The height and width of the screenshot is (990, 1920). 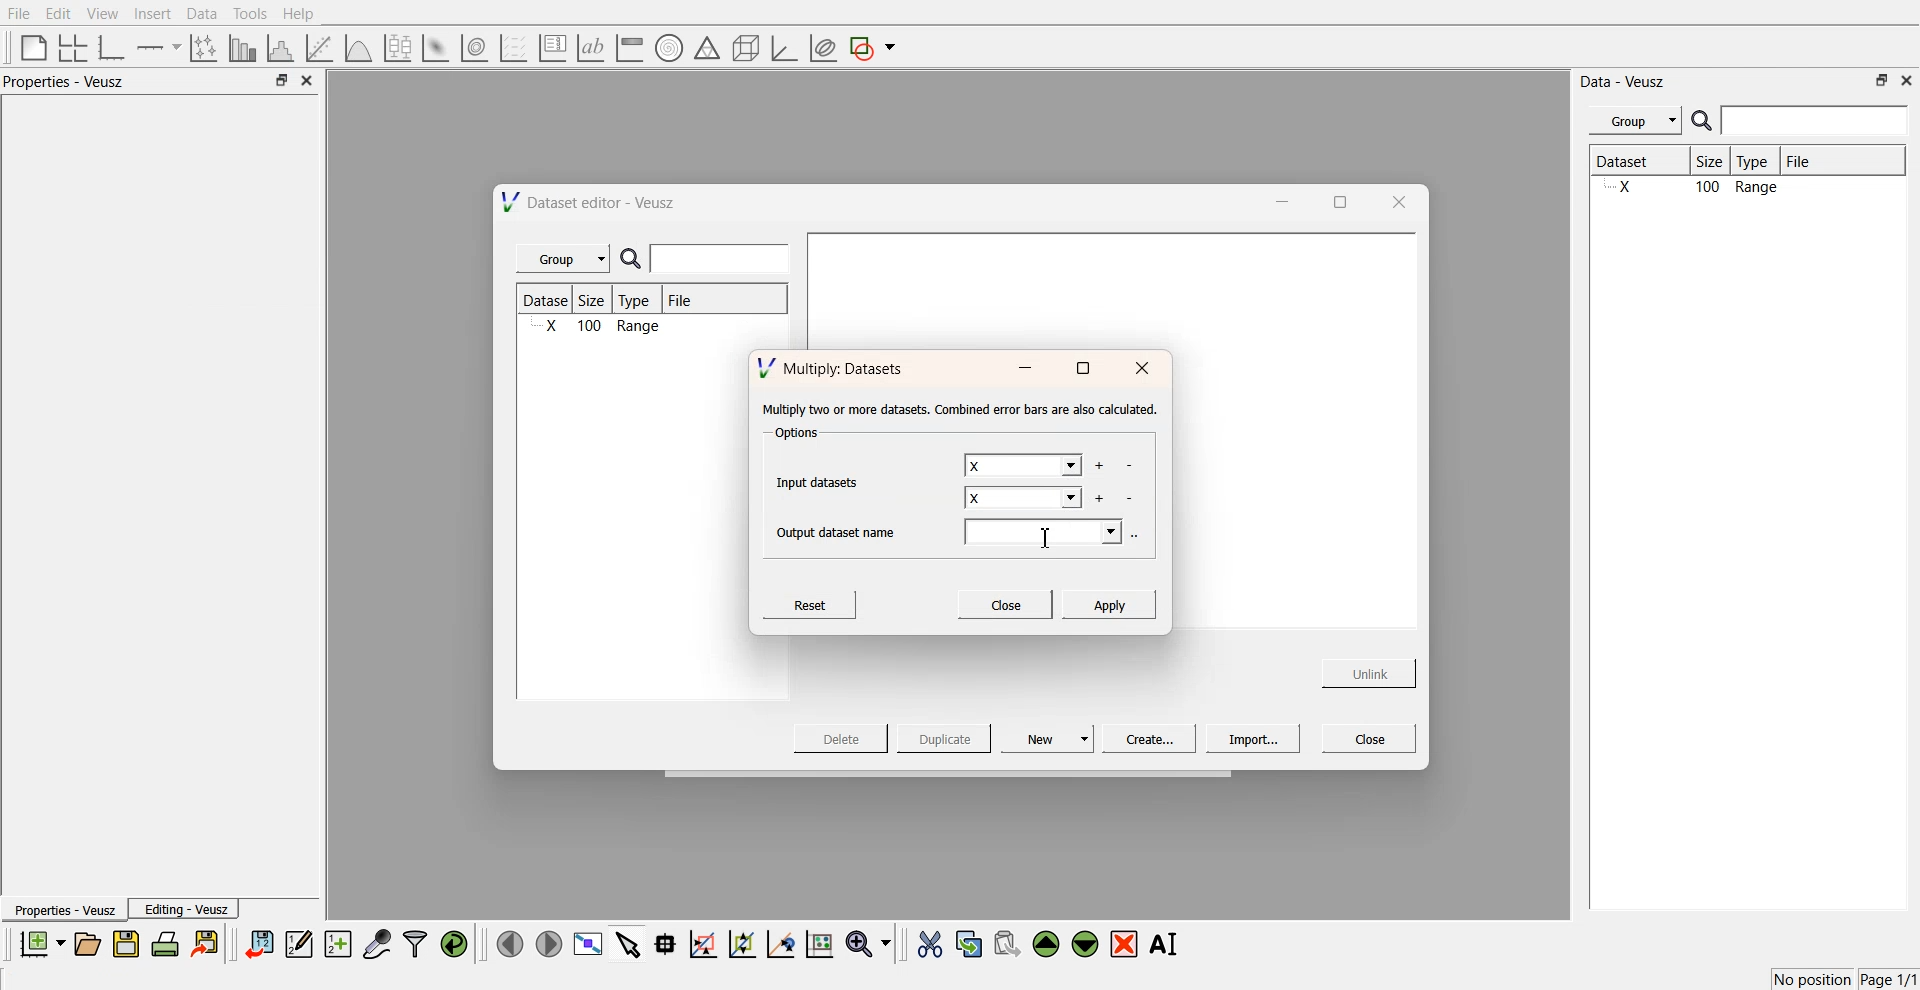 What do you see at coordinates (587, 944) in the screenshot?
I see `view plot full screen` at bounding box center [587, 944].